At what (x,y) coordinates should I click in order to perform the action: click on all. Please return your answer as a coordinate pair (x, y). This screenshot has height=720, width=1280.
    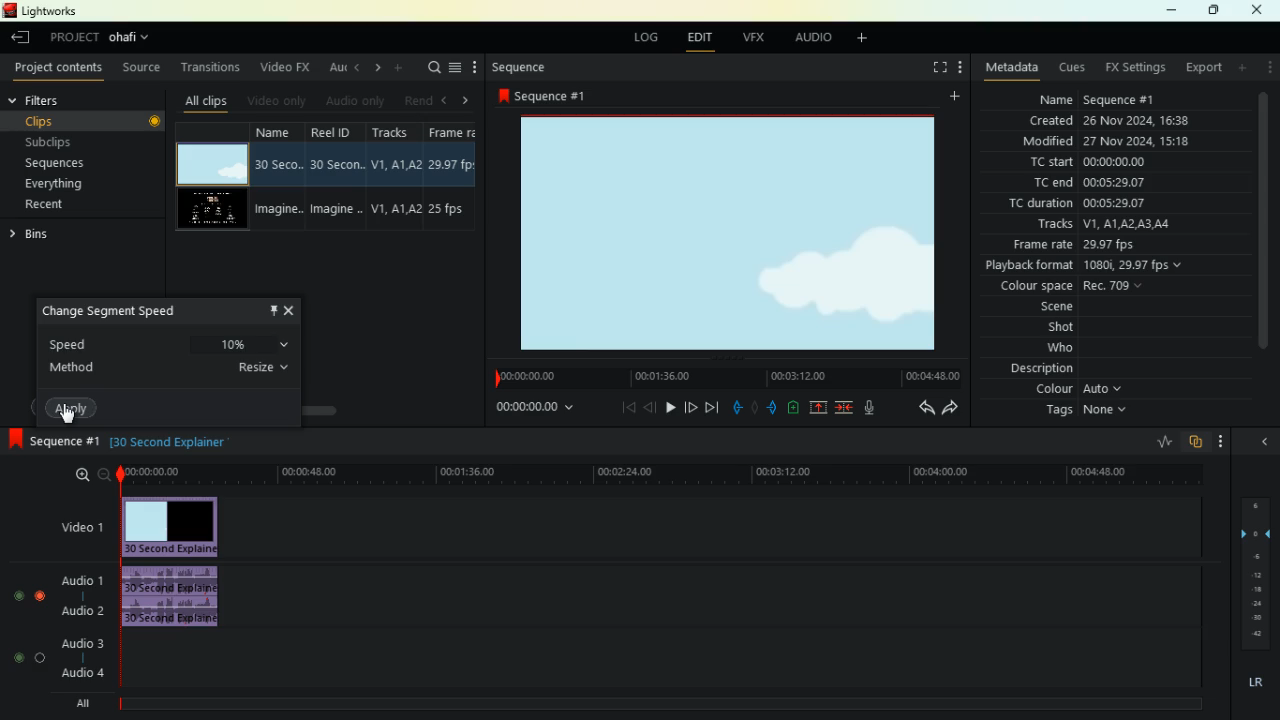
    Looking at the image, I should click on (86, 706).